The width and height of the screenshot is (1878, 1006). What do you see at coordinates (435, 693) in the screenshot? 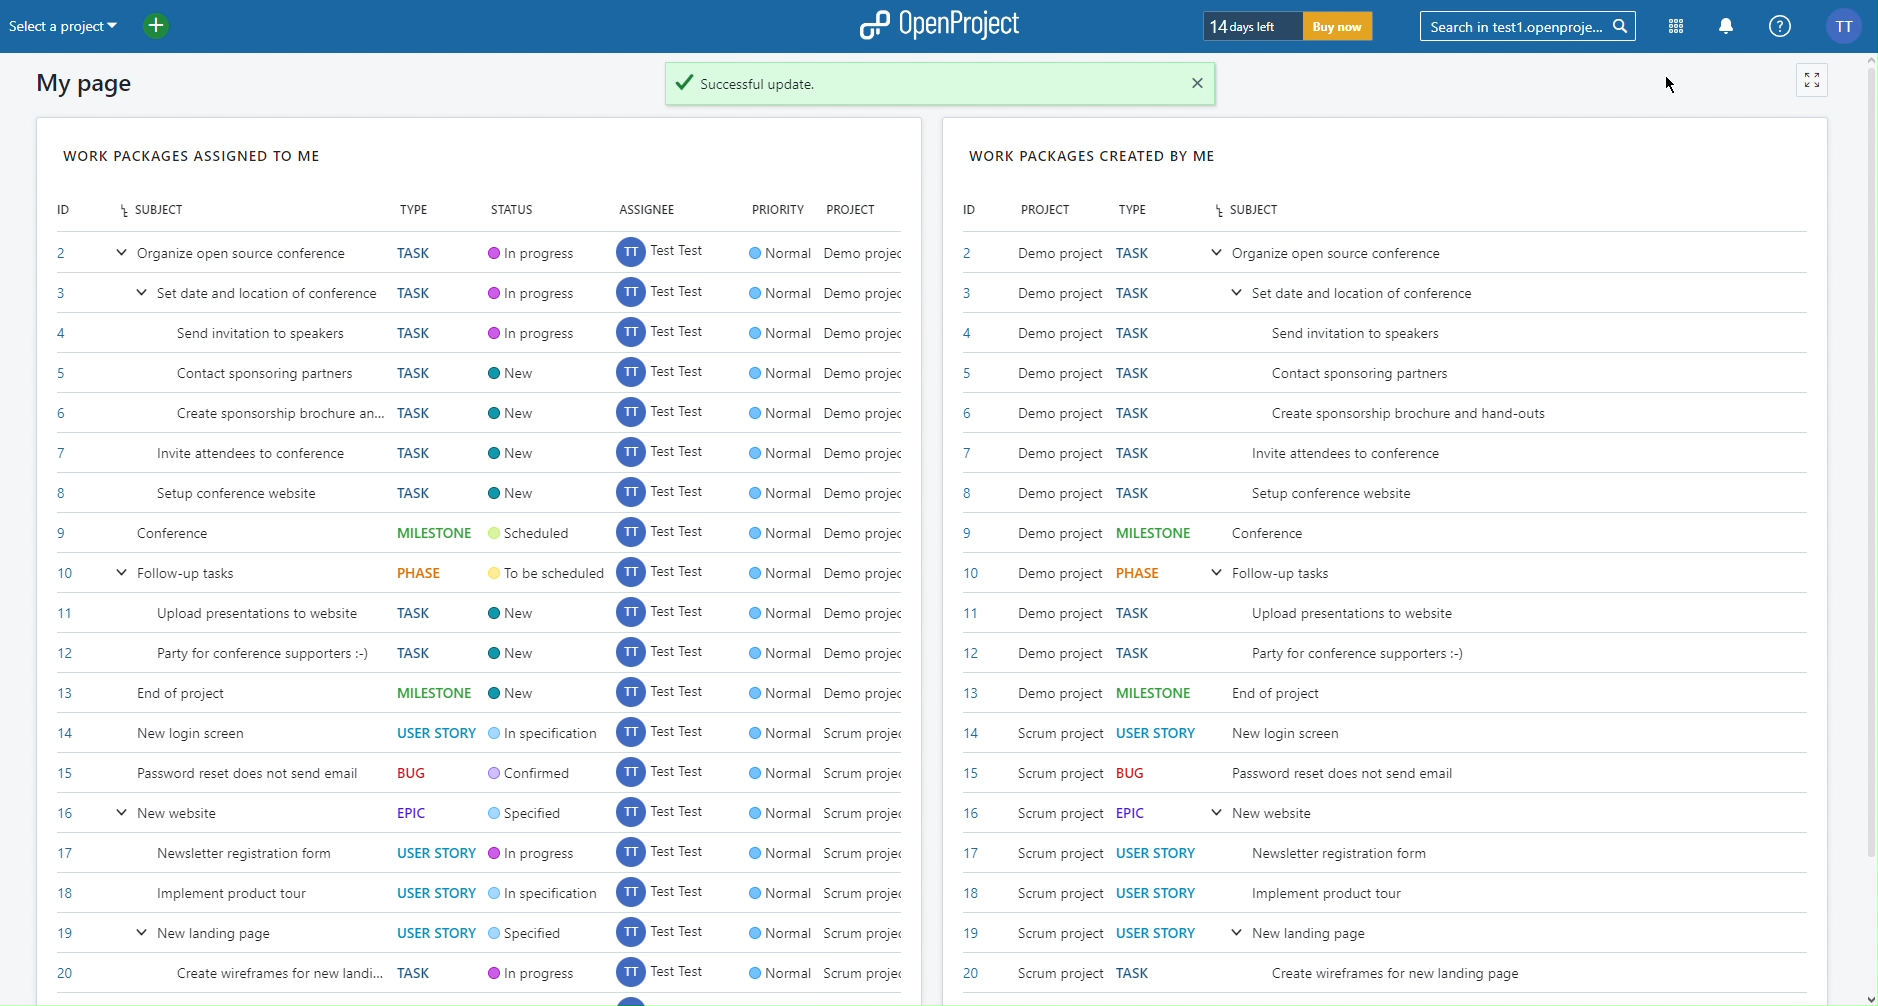
I see `Milestone` at bounding box center [435, 693].